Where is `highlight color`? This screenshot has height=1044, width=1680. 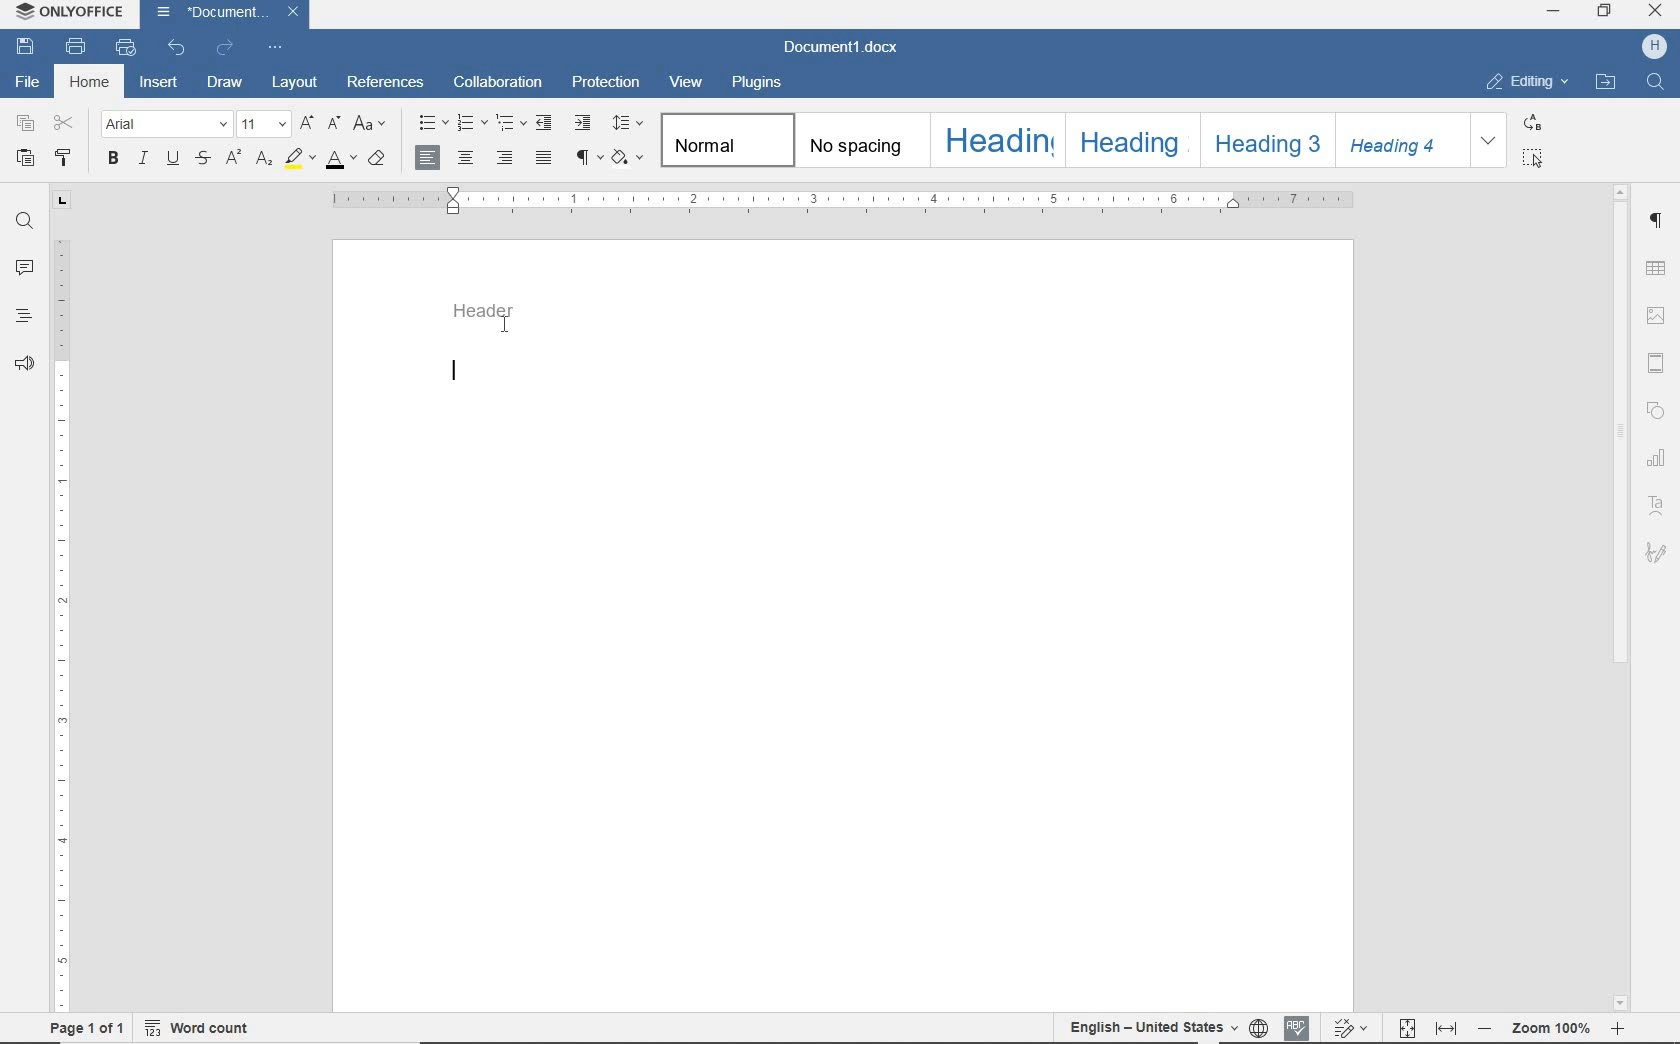
highlight color is located at coordinates (299, 160).